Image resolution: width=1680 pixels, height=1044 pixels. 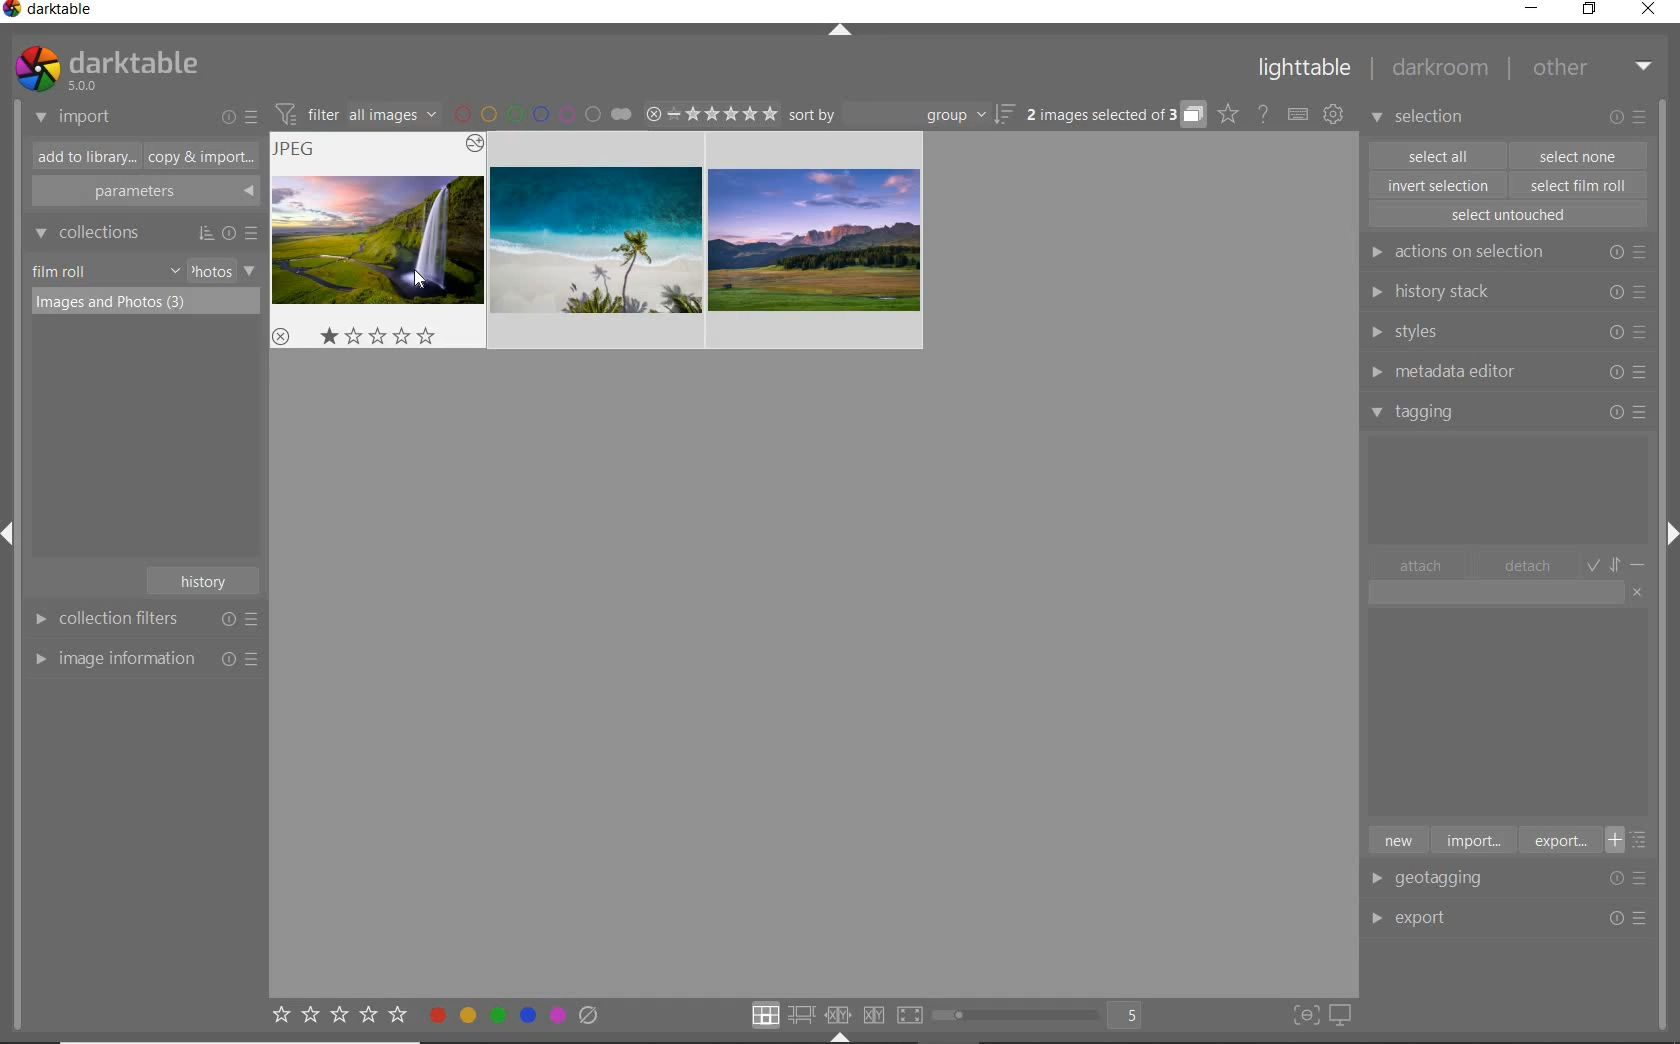 I want to click on set display profile, so click(x=1340, y=1016).